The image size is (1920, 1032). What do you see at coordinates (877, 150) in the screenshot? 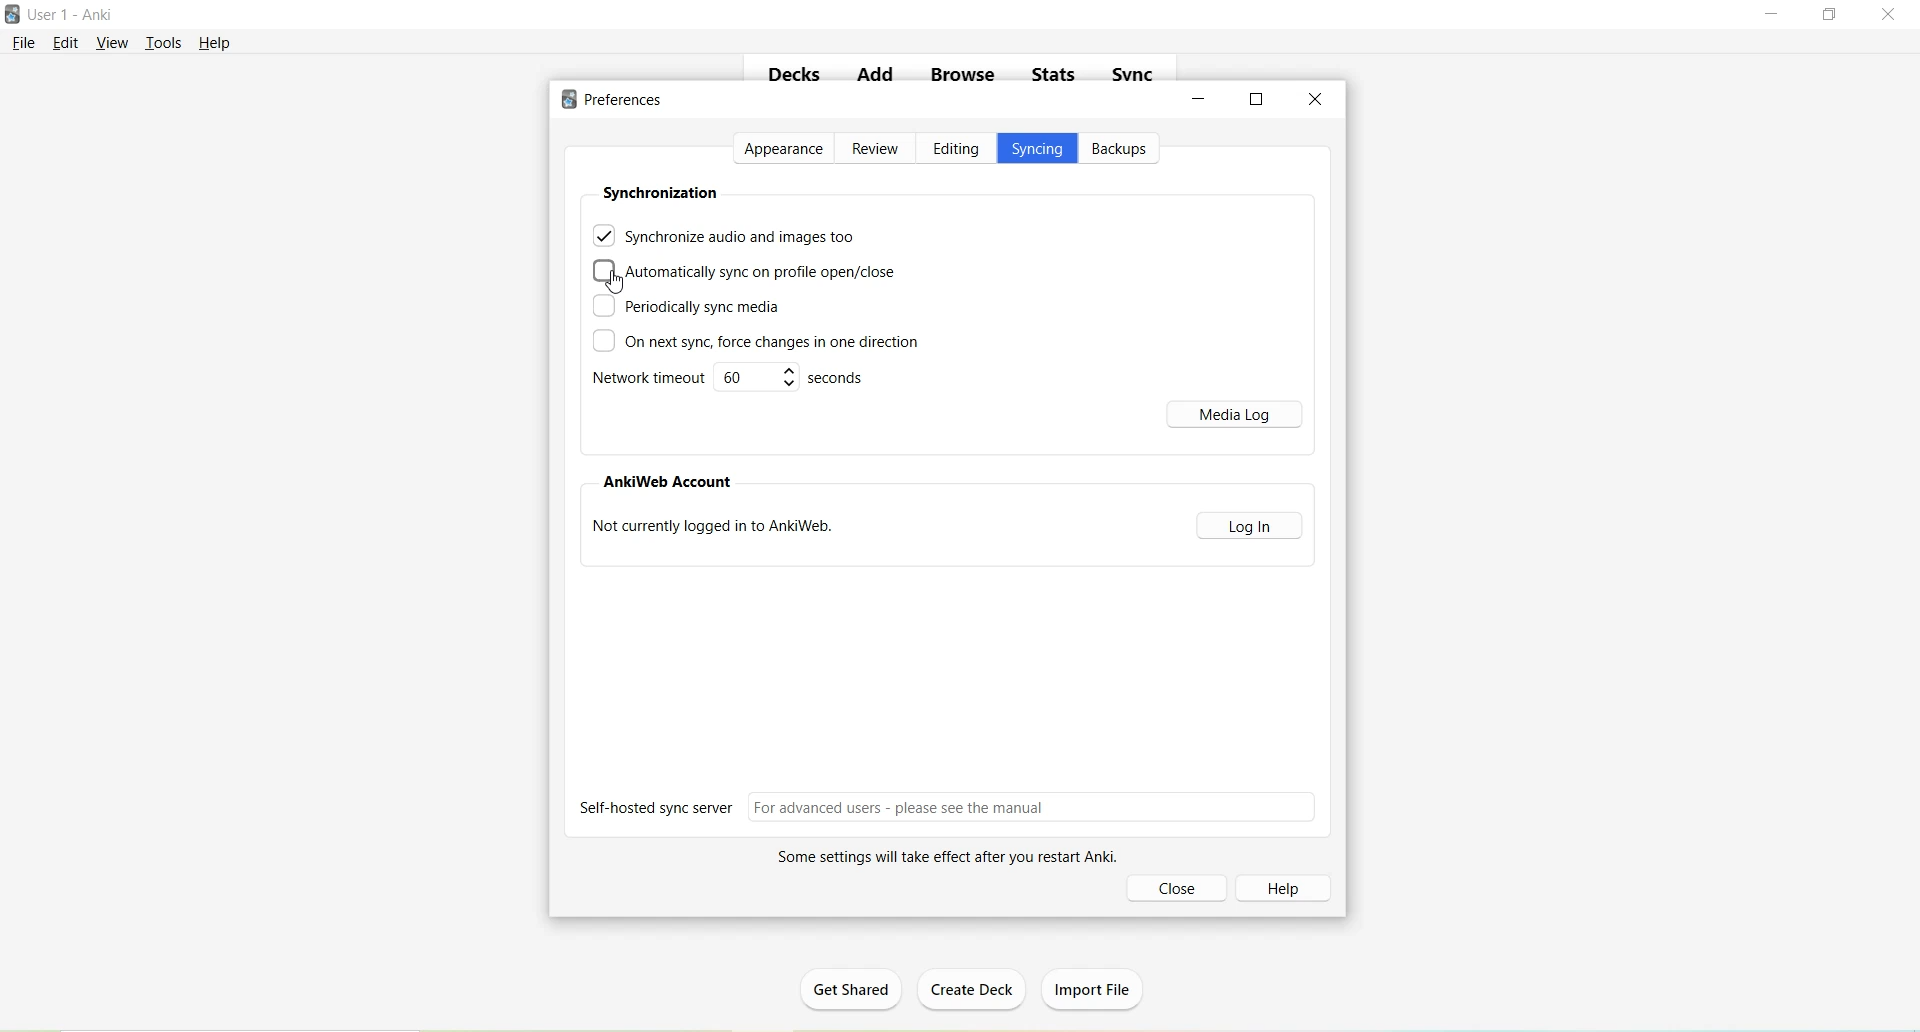
I see `Review` at bounding box center [877, 150].